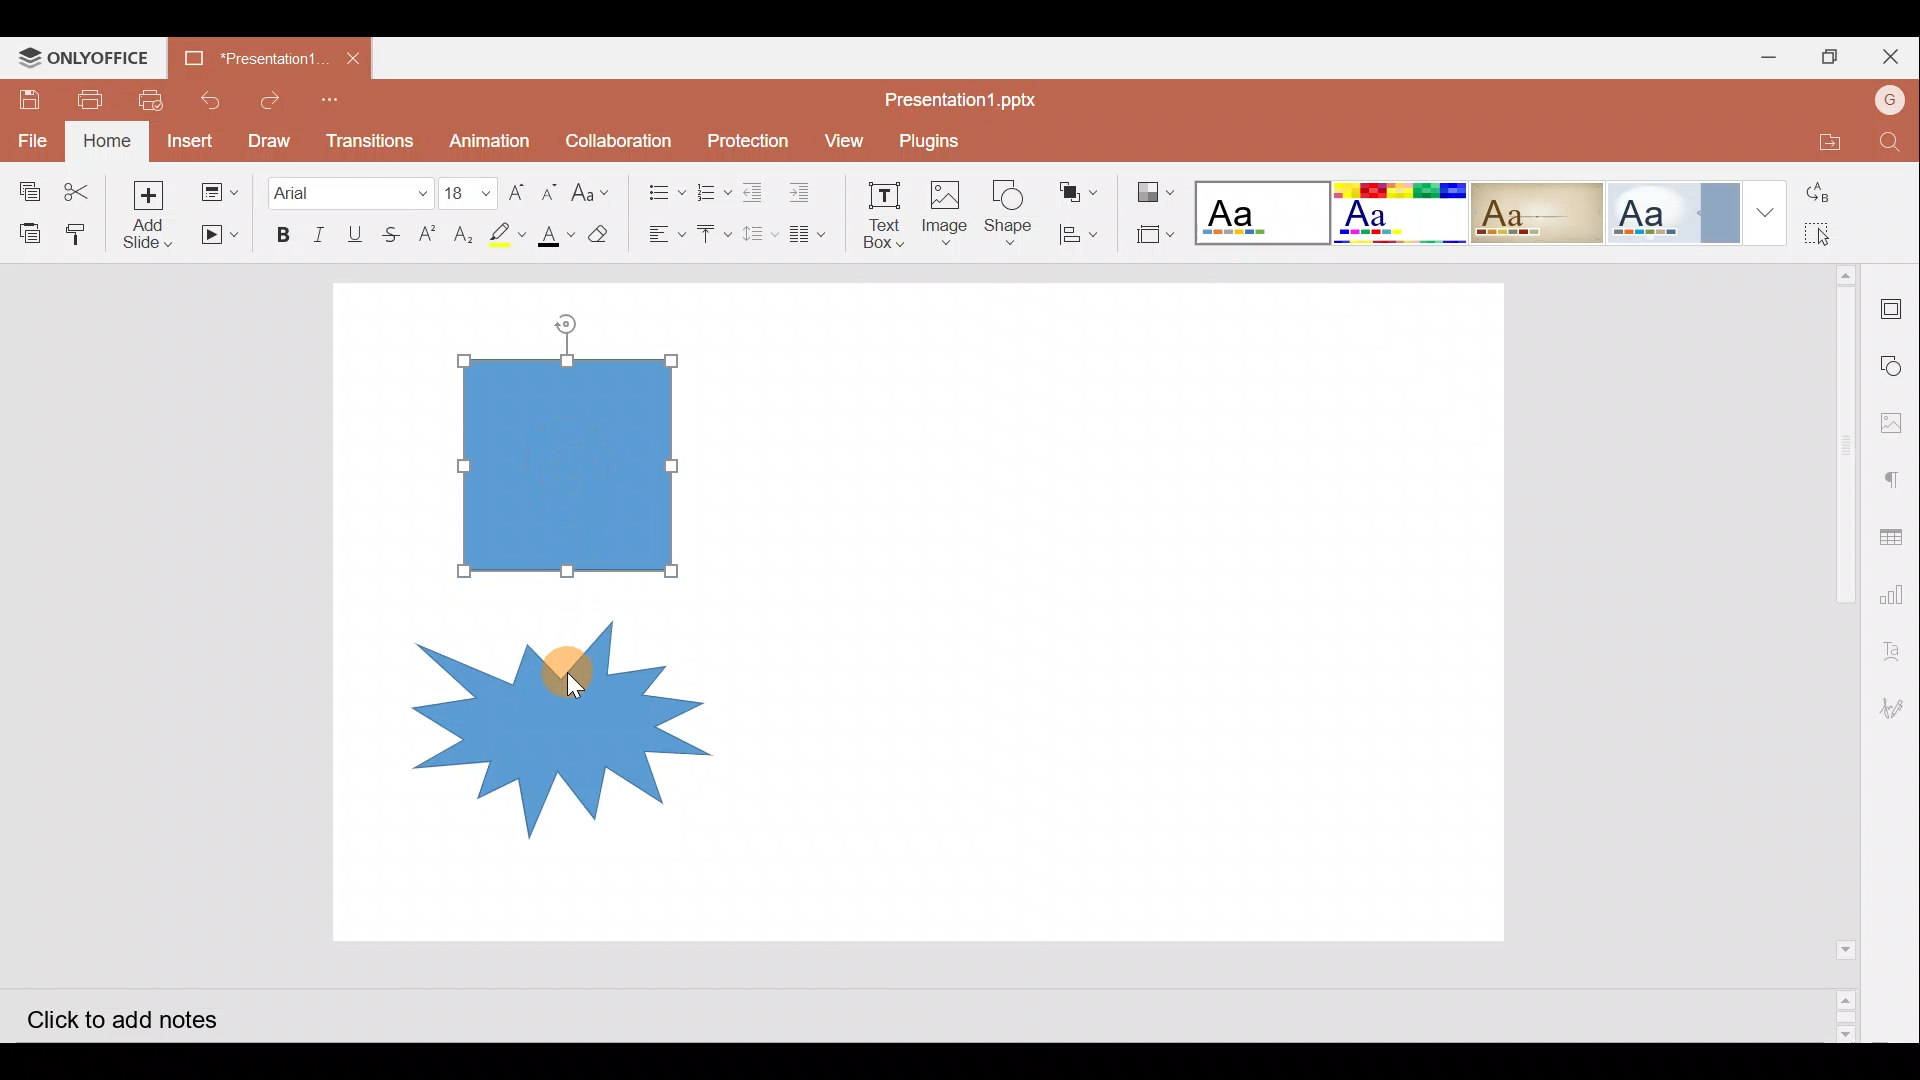  Describe the element at coordinates (1158, 187) in the screenshot. I see `Change colour theme` at that location.